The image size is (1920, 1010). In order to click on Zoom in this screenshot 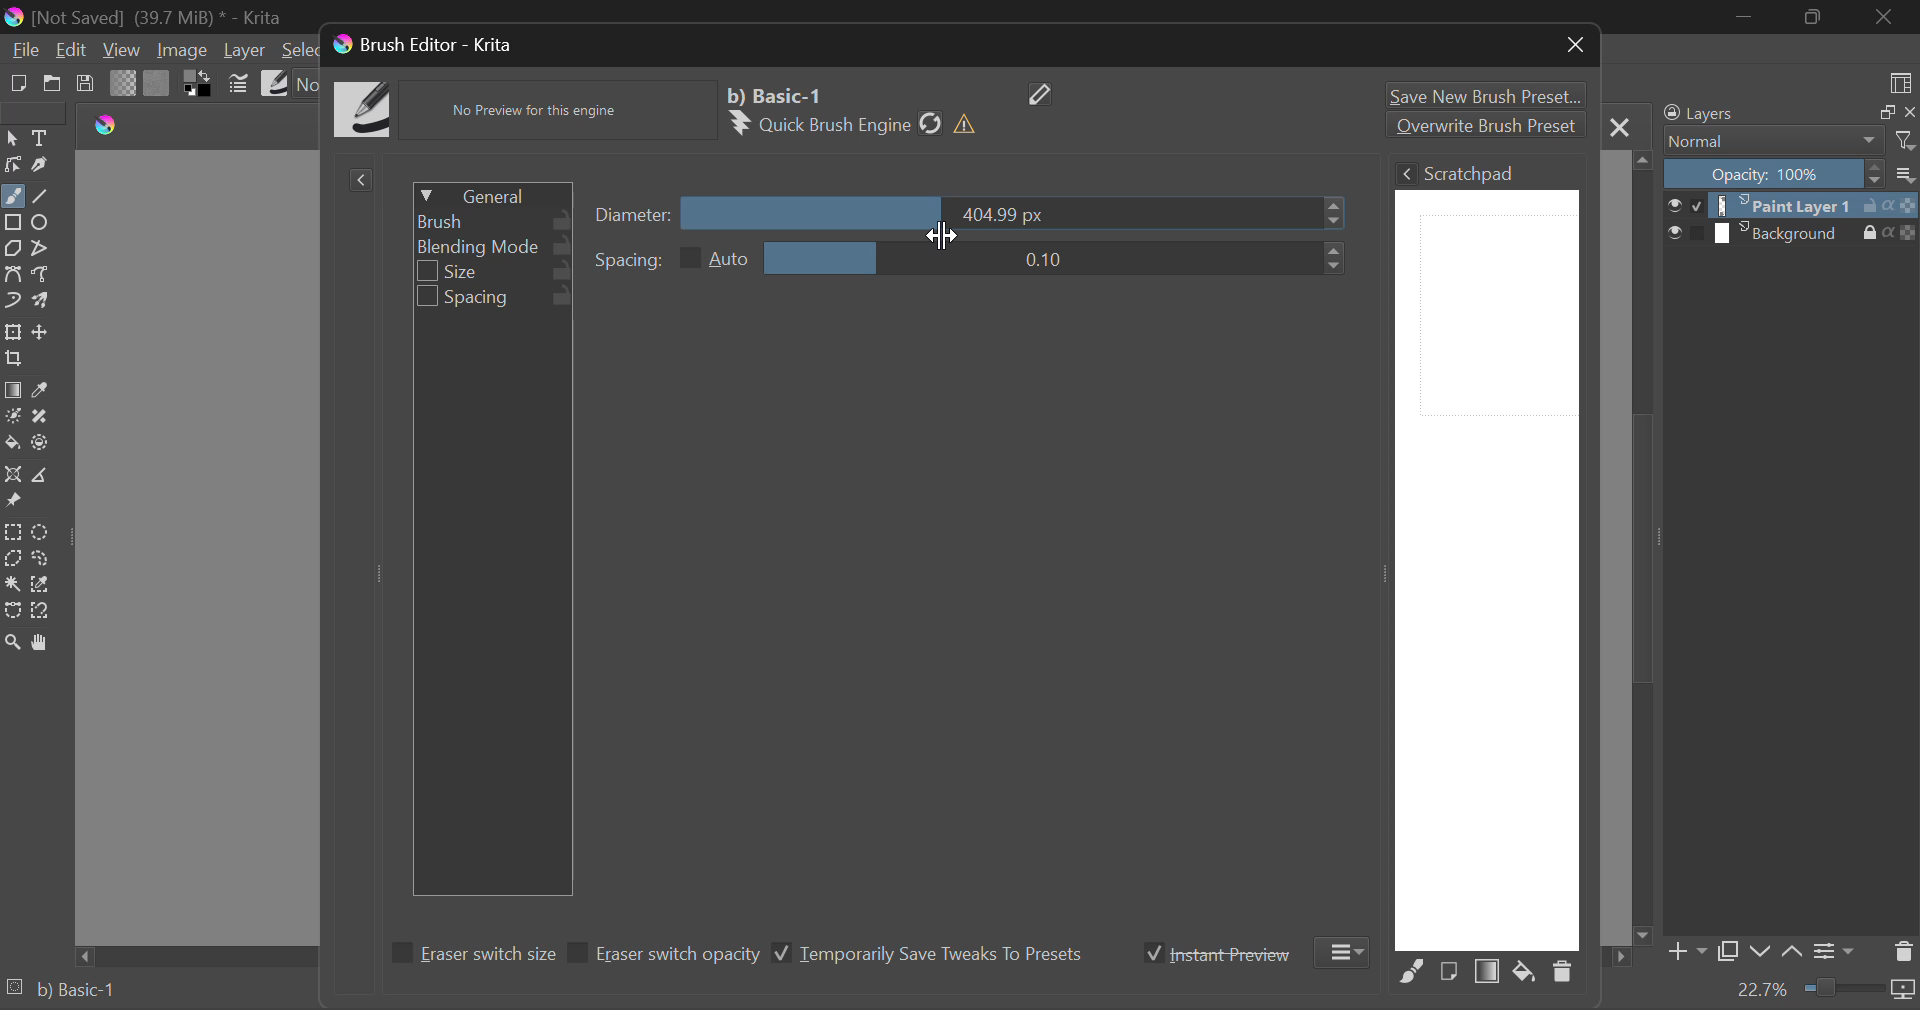, I will do `click(12, 641)`.